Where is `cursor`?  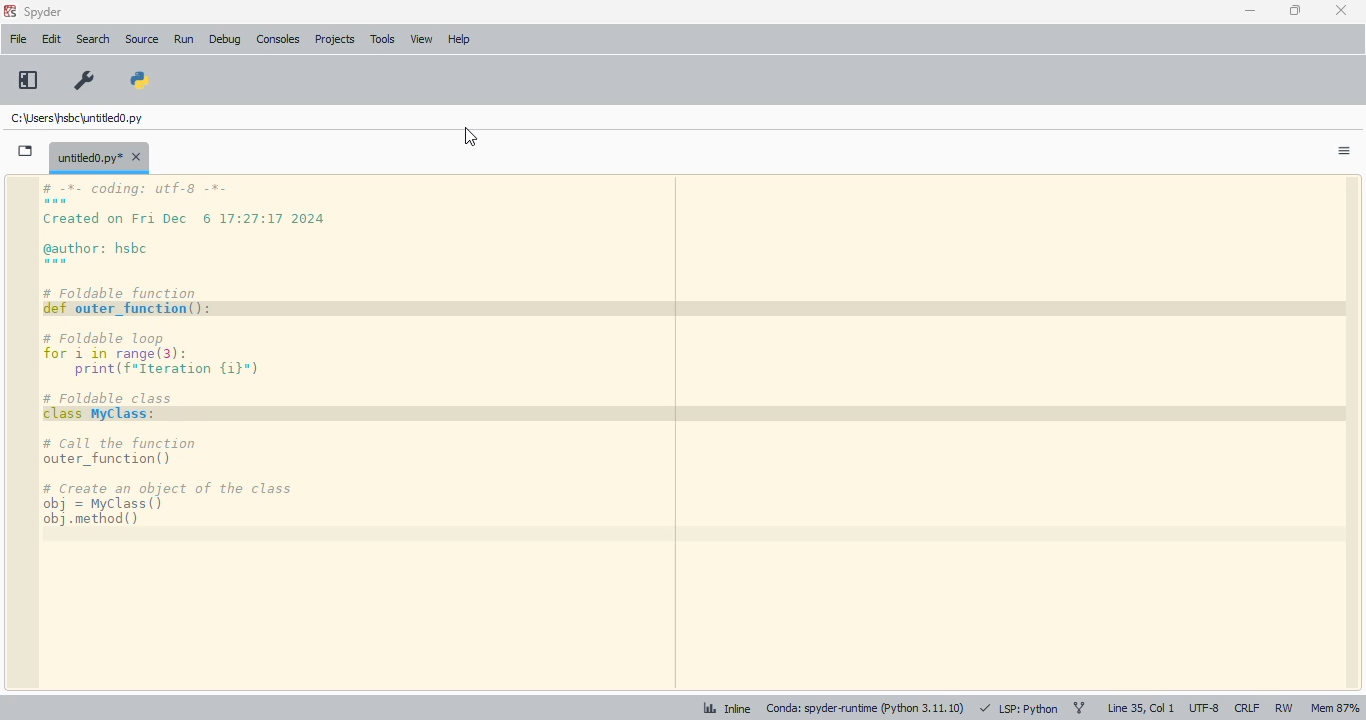
cursor is located at coordinates (470, 136).